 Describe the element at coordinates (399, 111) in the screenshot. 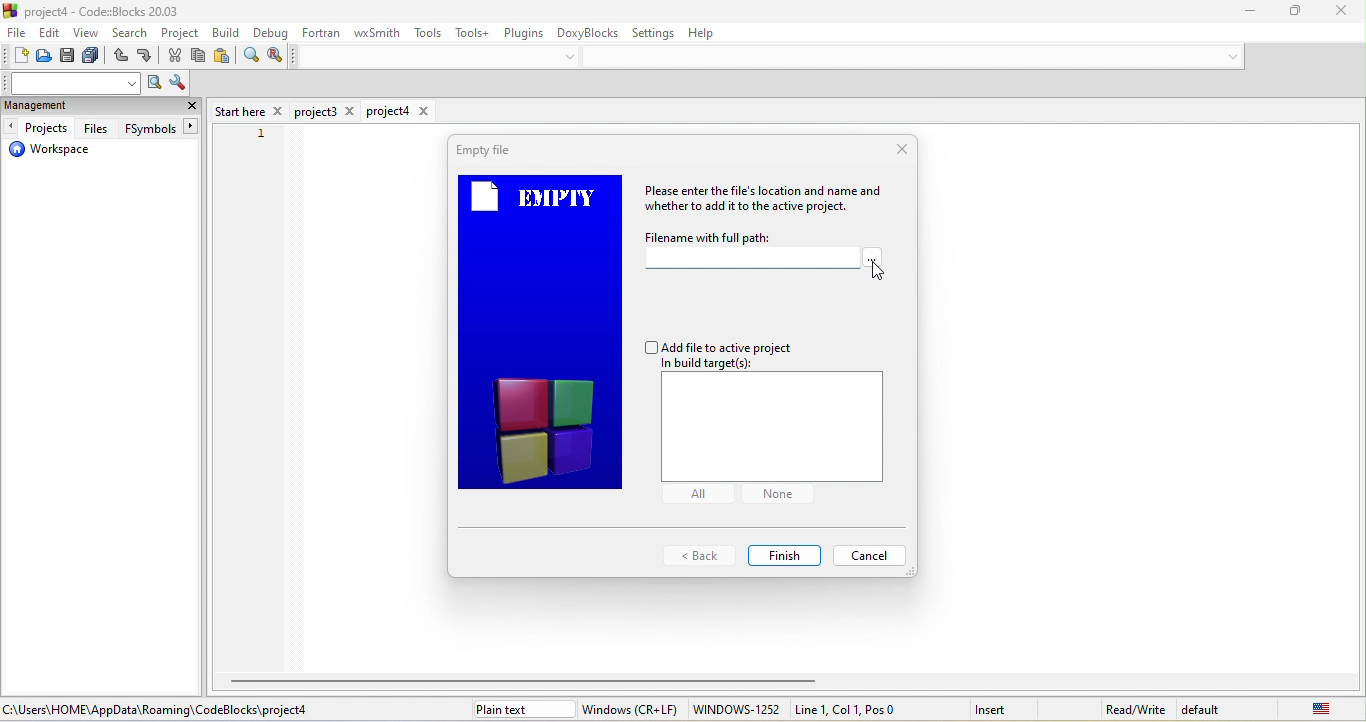

I see `project4` at that location.